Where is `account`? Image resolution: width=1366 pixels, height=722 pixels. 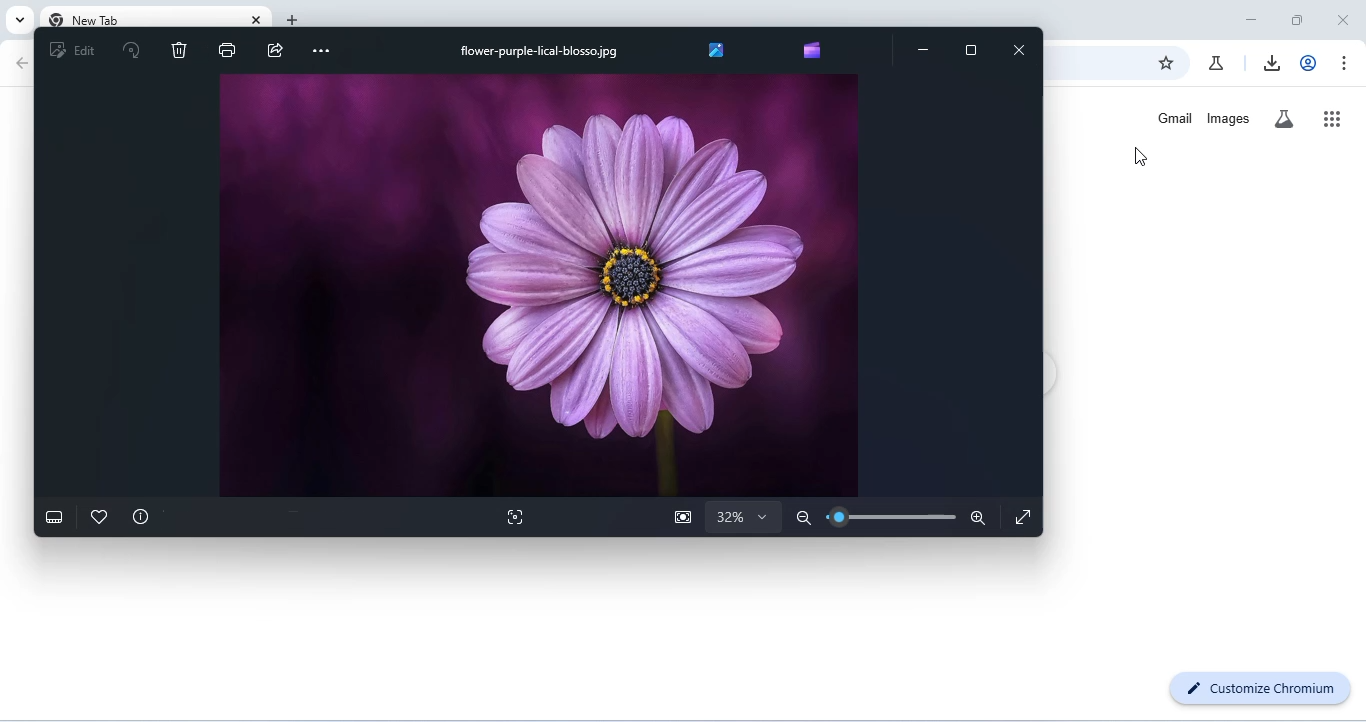
account is located at coordinates (1310, 61).